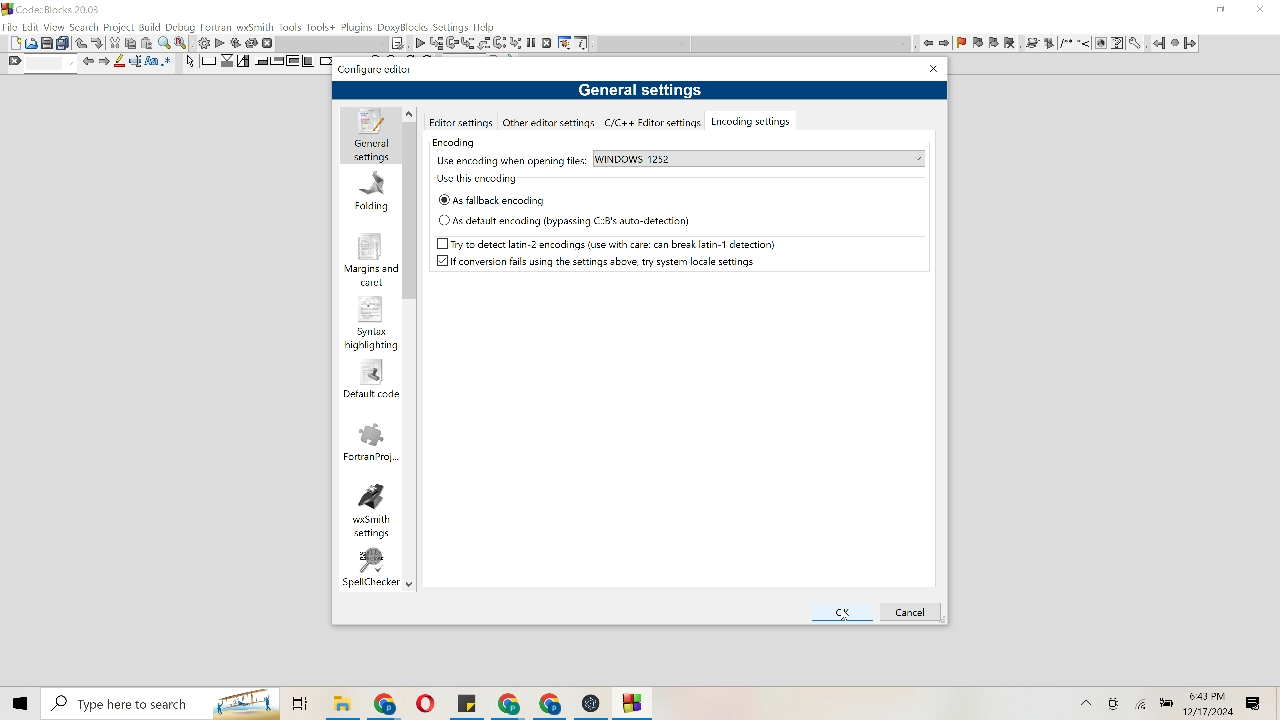  What do you see at coordinates (548, 43) in the screenshot?
I see `Cancel` at bounding box center [548, 43].